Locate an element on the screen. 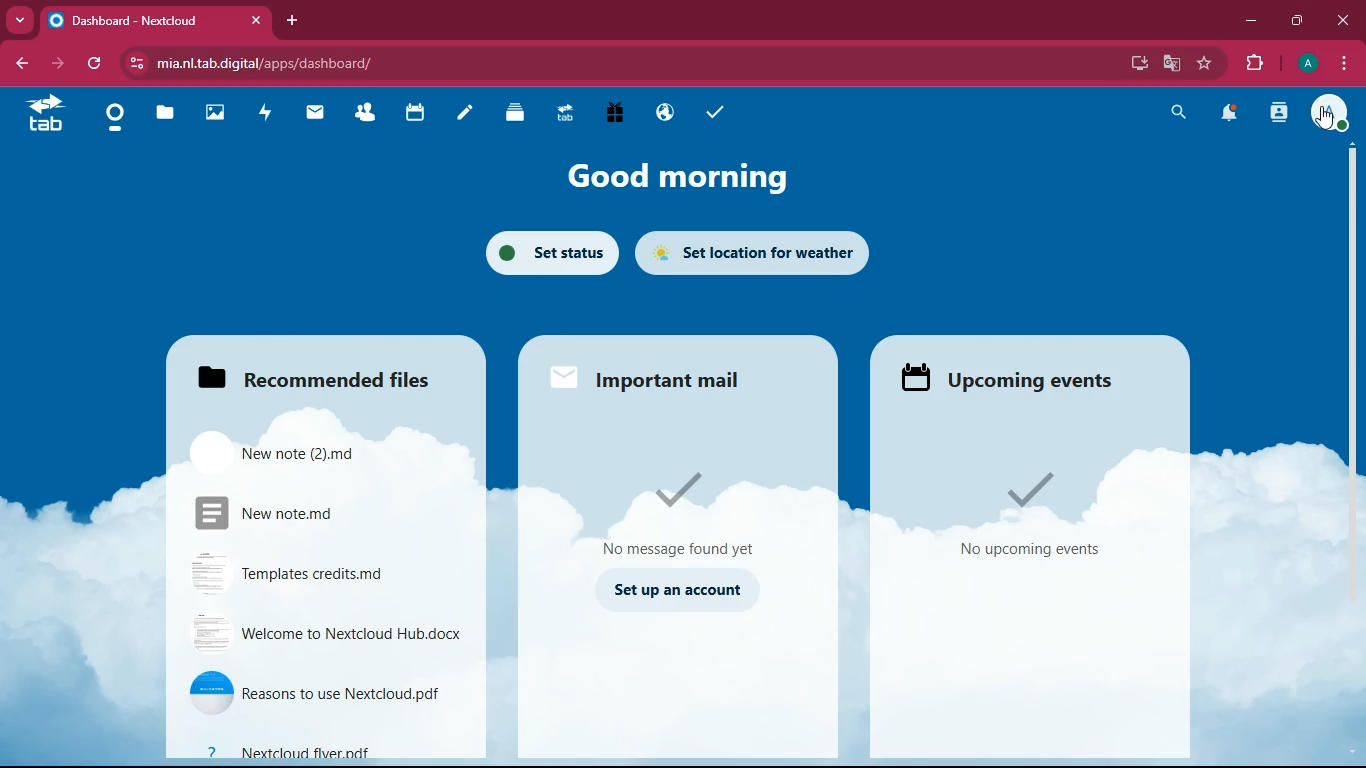 The width and height of the screenshot is (1366, 768). message is located at coordinates (681, 509).